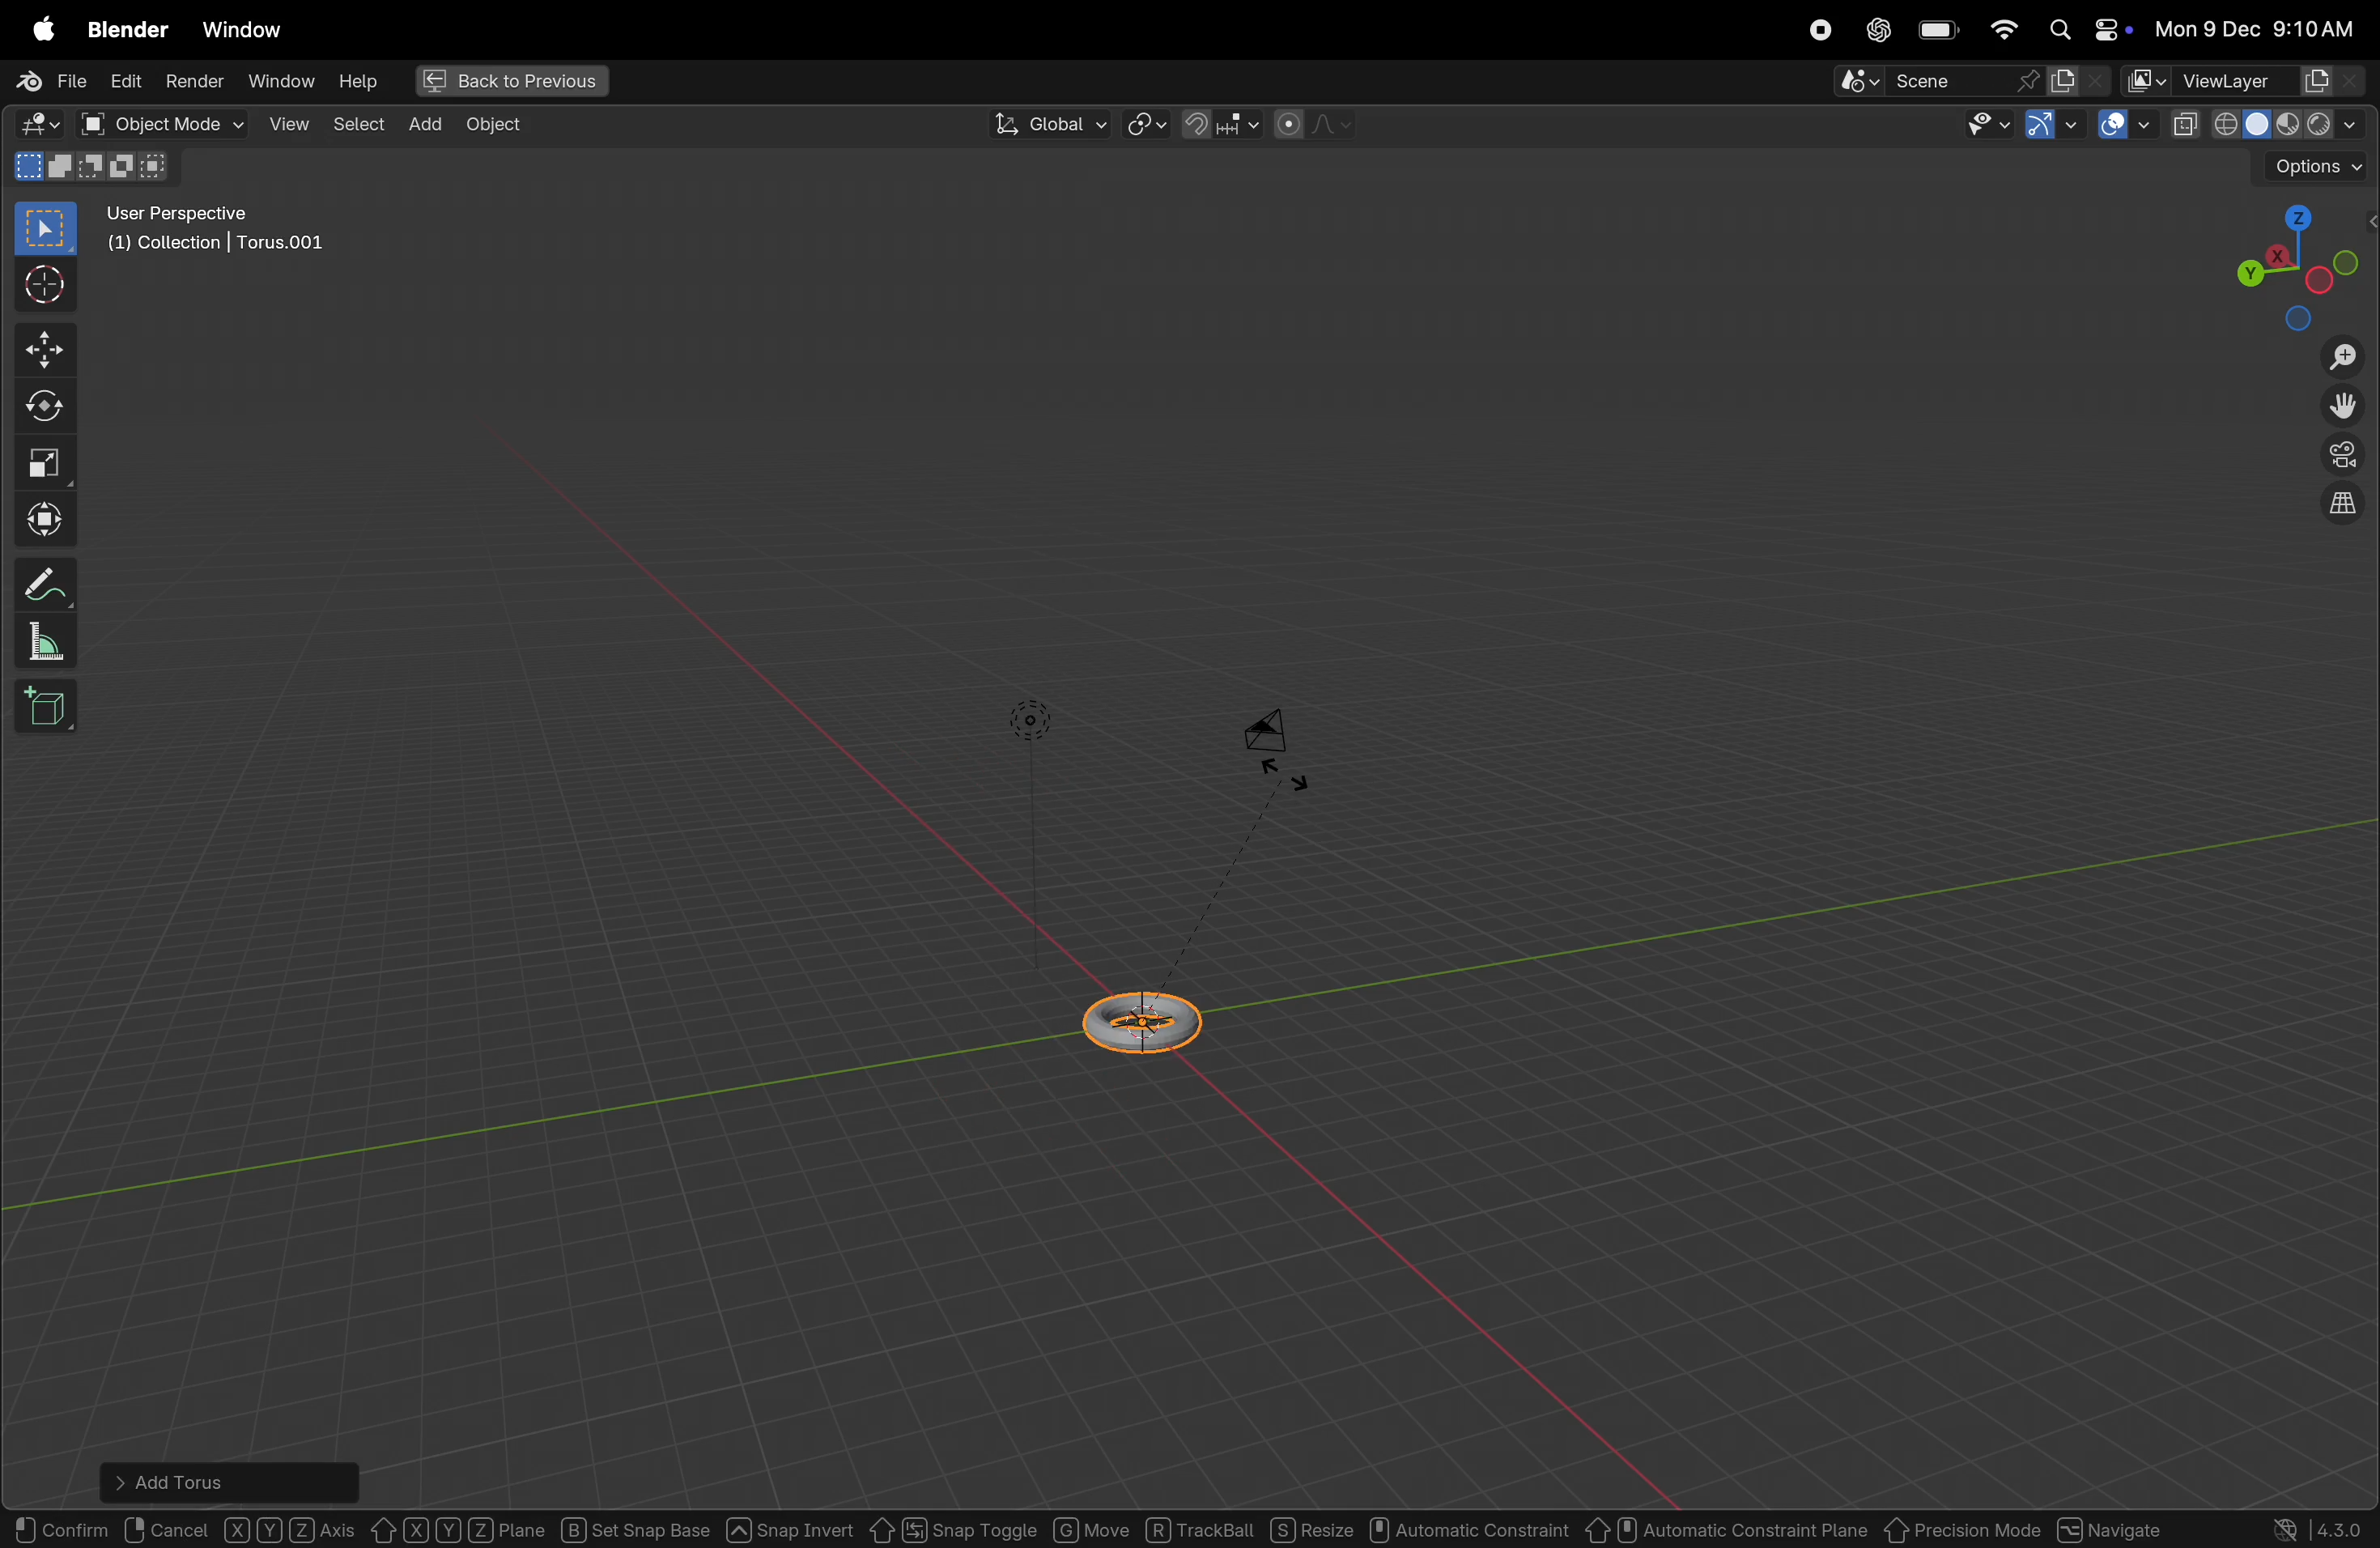  What do you see at coordinates (2148, 79) in the screenshot?
I see `active workscpace` at bounding box center [2148, 79].